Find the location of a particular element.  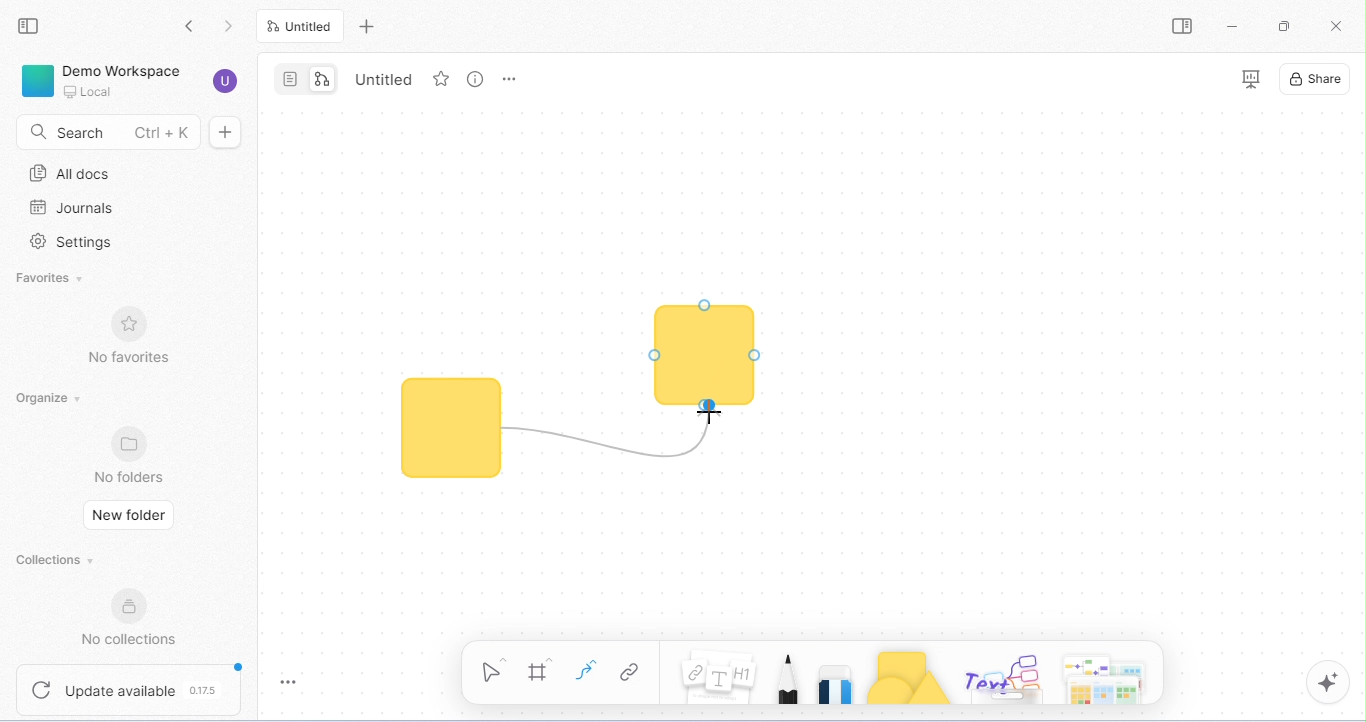

no collections is located at coordinates (137, 620).